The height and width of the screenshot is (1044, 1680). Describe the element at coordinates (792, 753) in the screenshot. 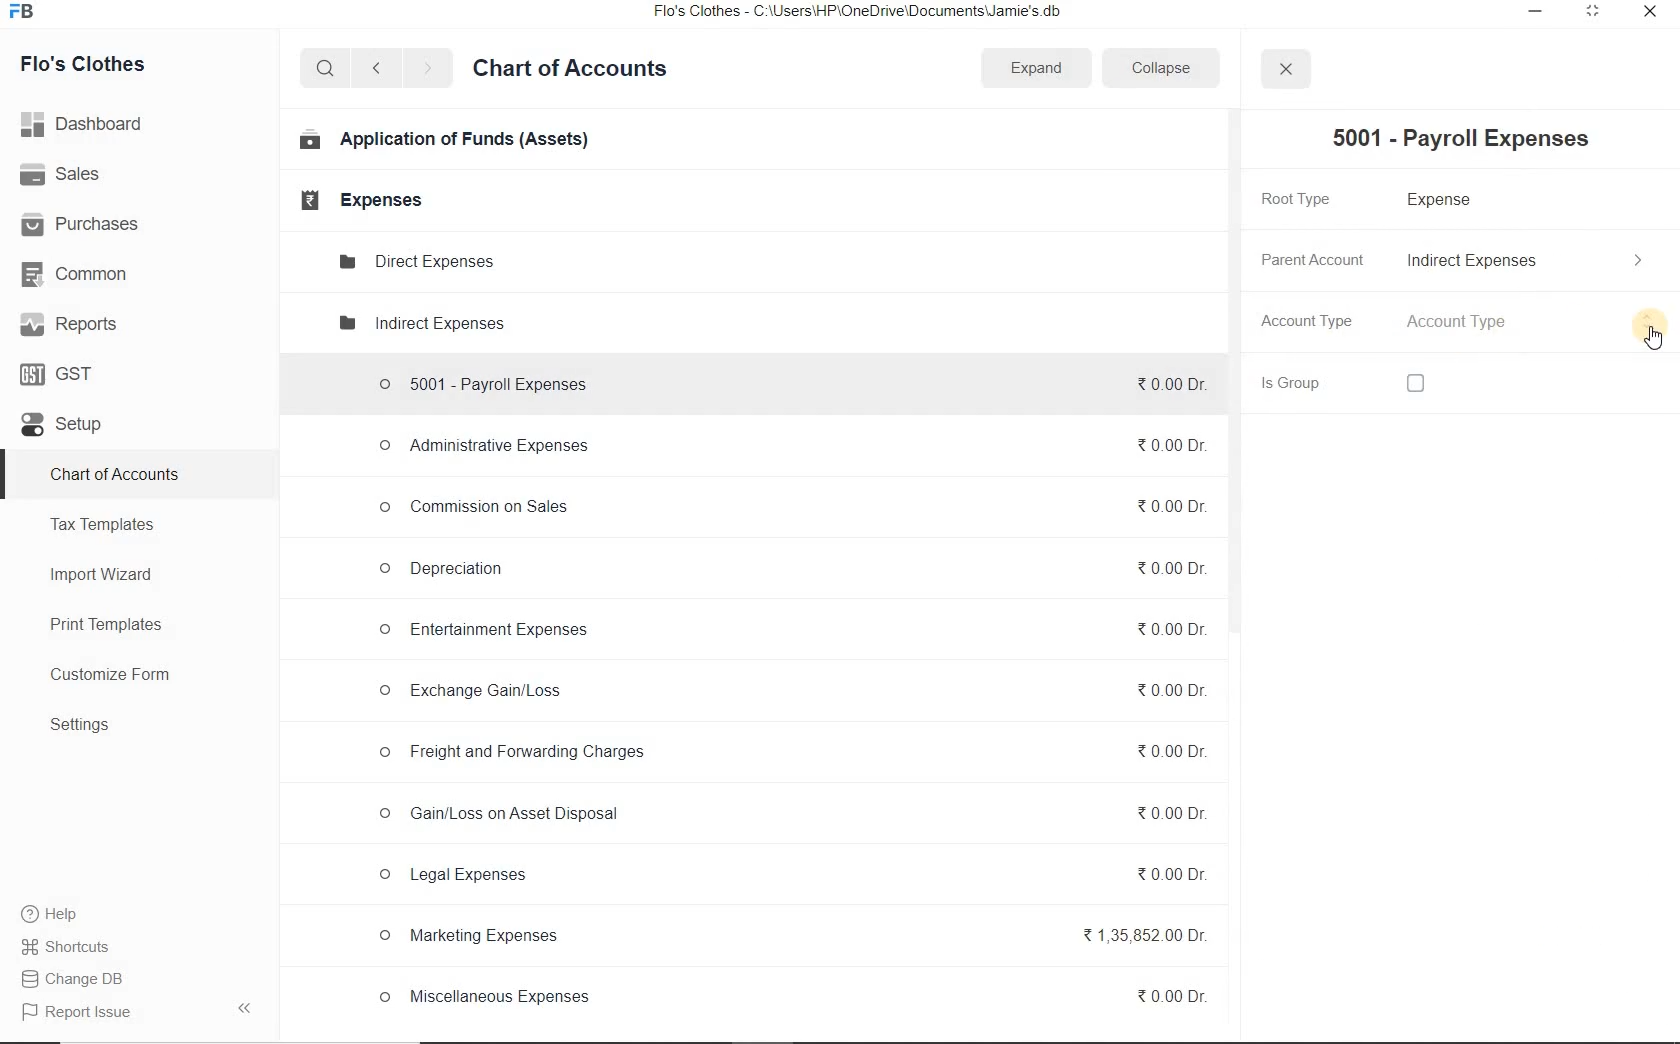

I see `© Freight and Forwarding Charges 0.00 Dr.` at that location.